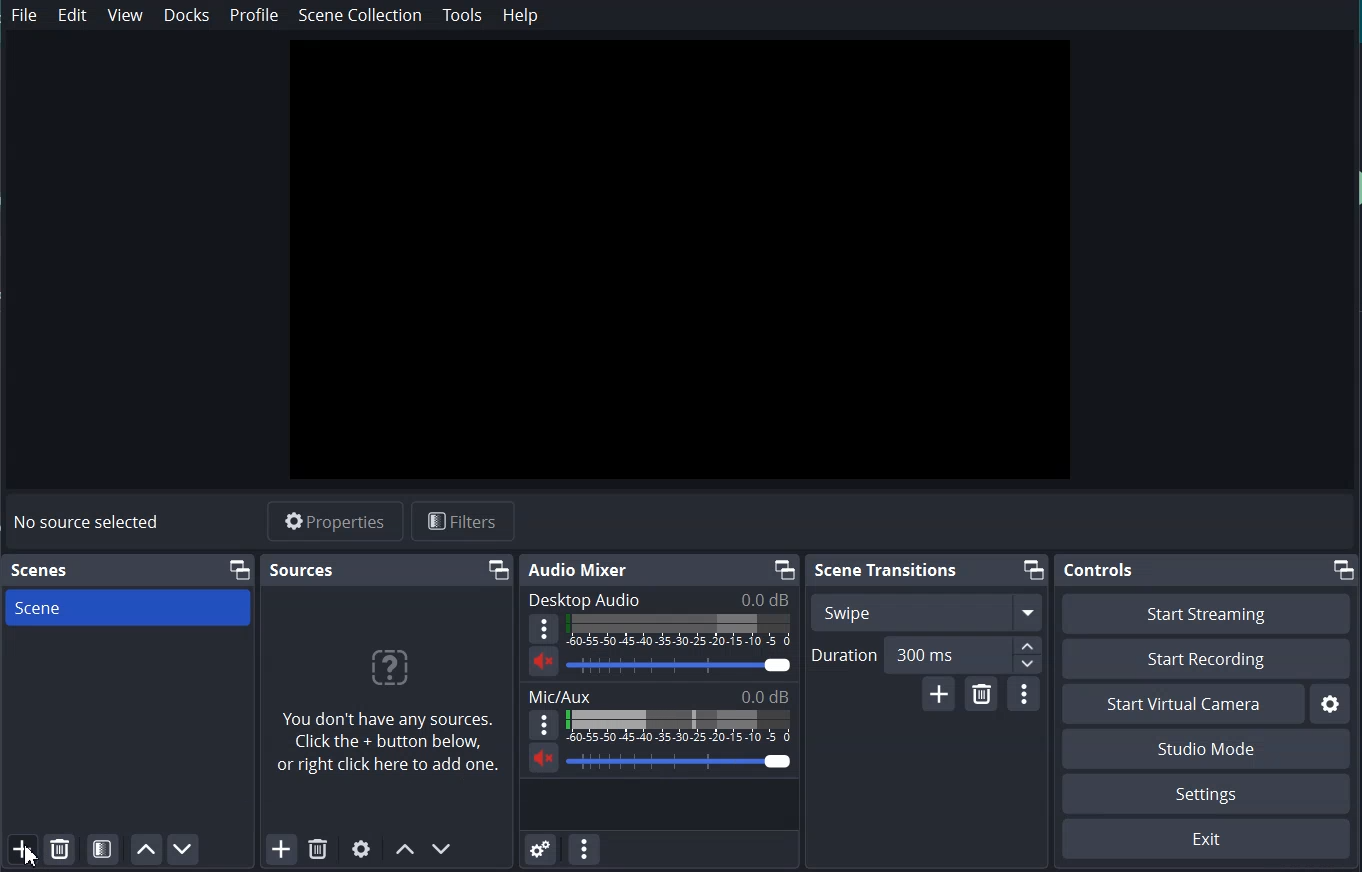 The width and height of the screenshot is (1362, 872). I want to click on Help, so click(521, 15).